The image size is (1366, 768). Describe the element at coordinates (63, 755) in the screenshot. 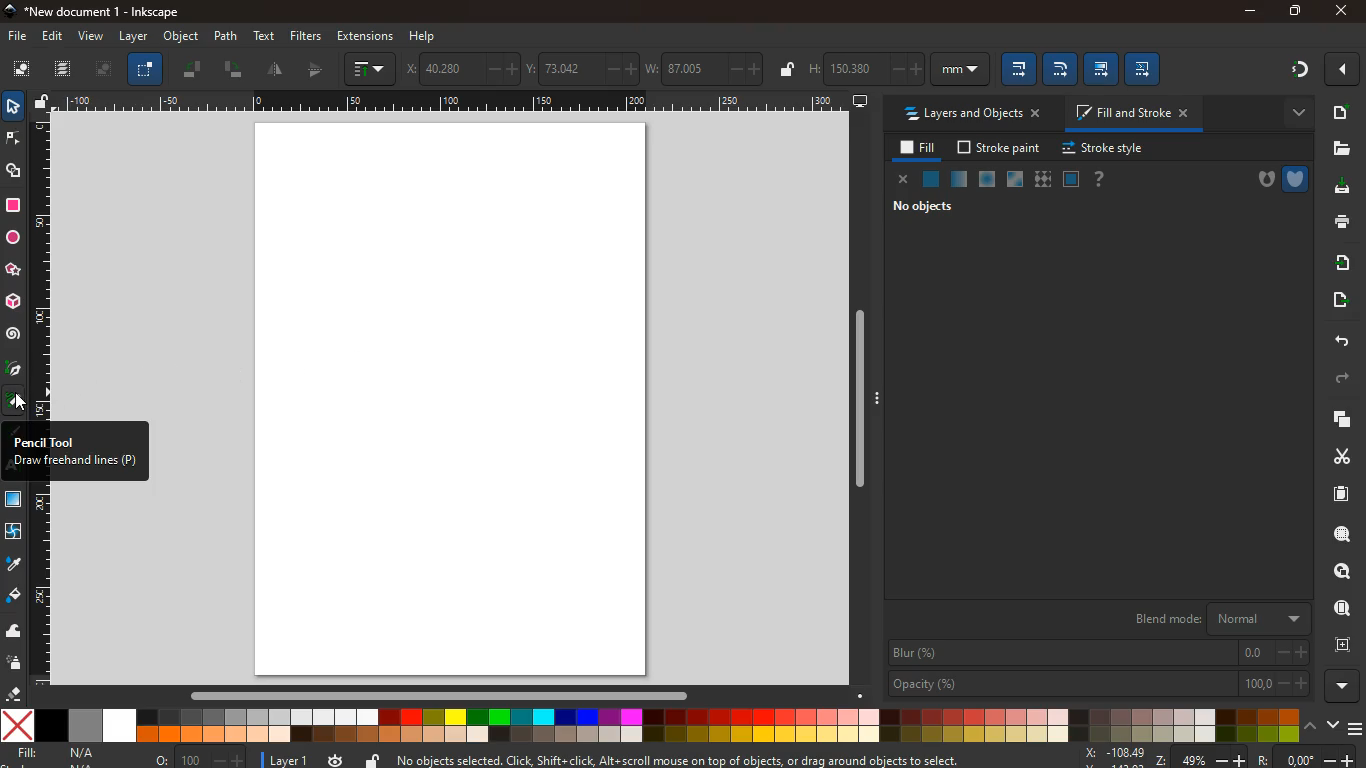

I see `fill` at that location.